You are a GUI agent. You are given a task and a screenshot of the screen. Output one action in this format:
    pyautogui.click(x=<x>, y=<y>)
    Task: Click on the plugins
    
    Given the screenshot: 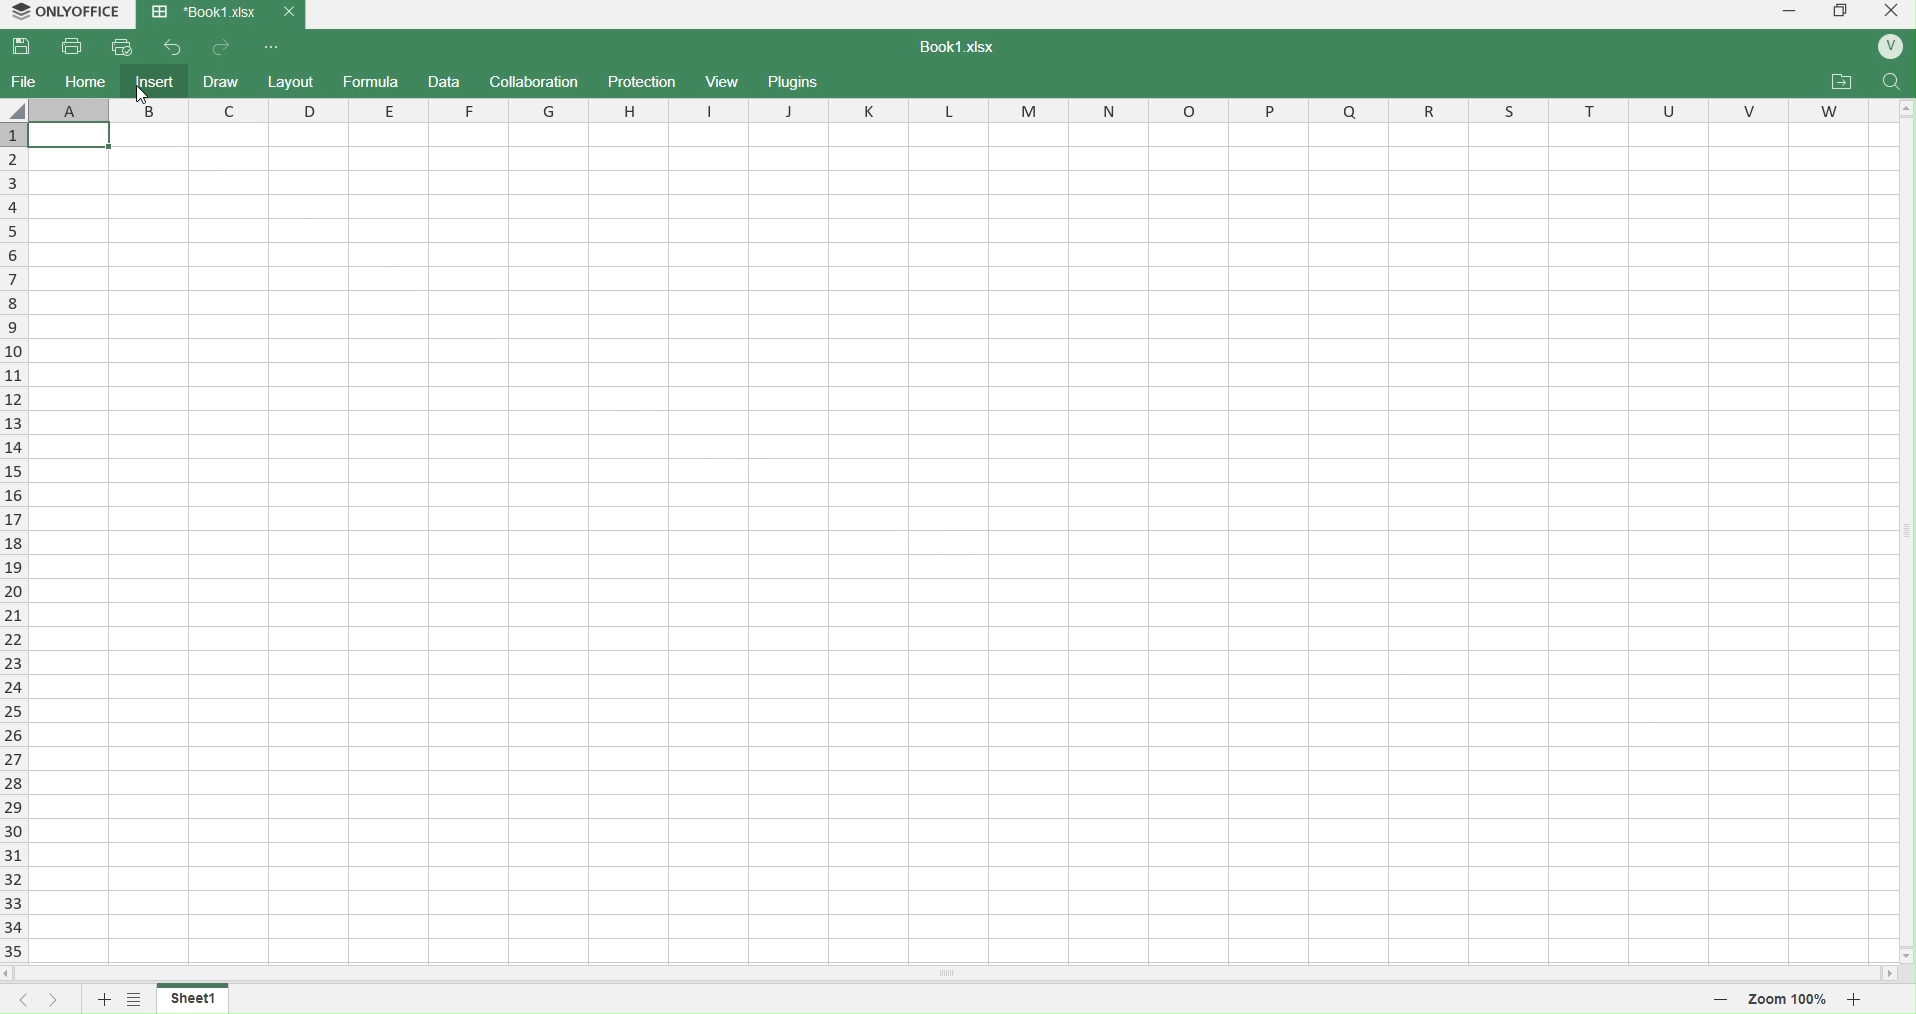 What is the action you would take?
    pyautogui.click(x=799, y=82)
    